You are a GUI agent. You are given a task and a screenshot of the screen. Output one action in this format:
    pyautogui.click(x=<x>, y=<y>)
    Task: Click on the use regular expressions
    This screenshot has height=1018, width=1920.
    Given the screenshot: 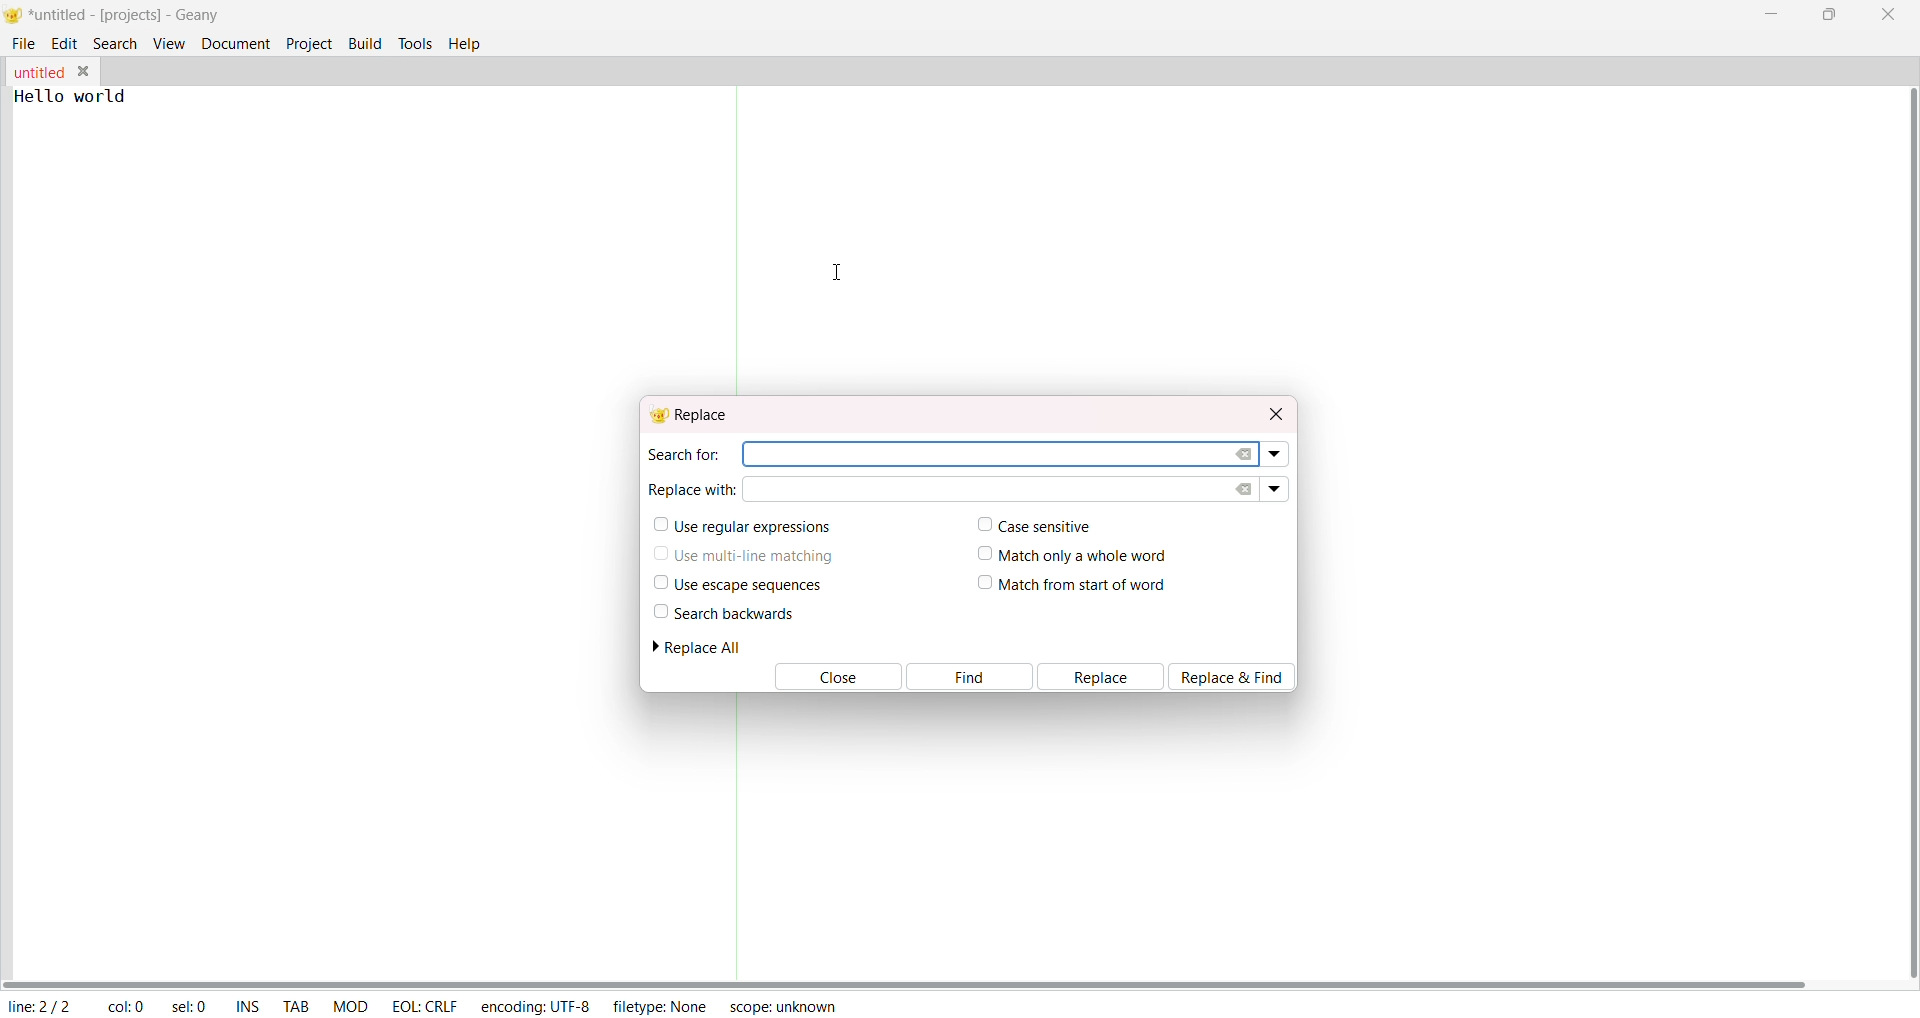 What is the action you would take?
    pyautogui.click(x=744, y=527)
    